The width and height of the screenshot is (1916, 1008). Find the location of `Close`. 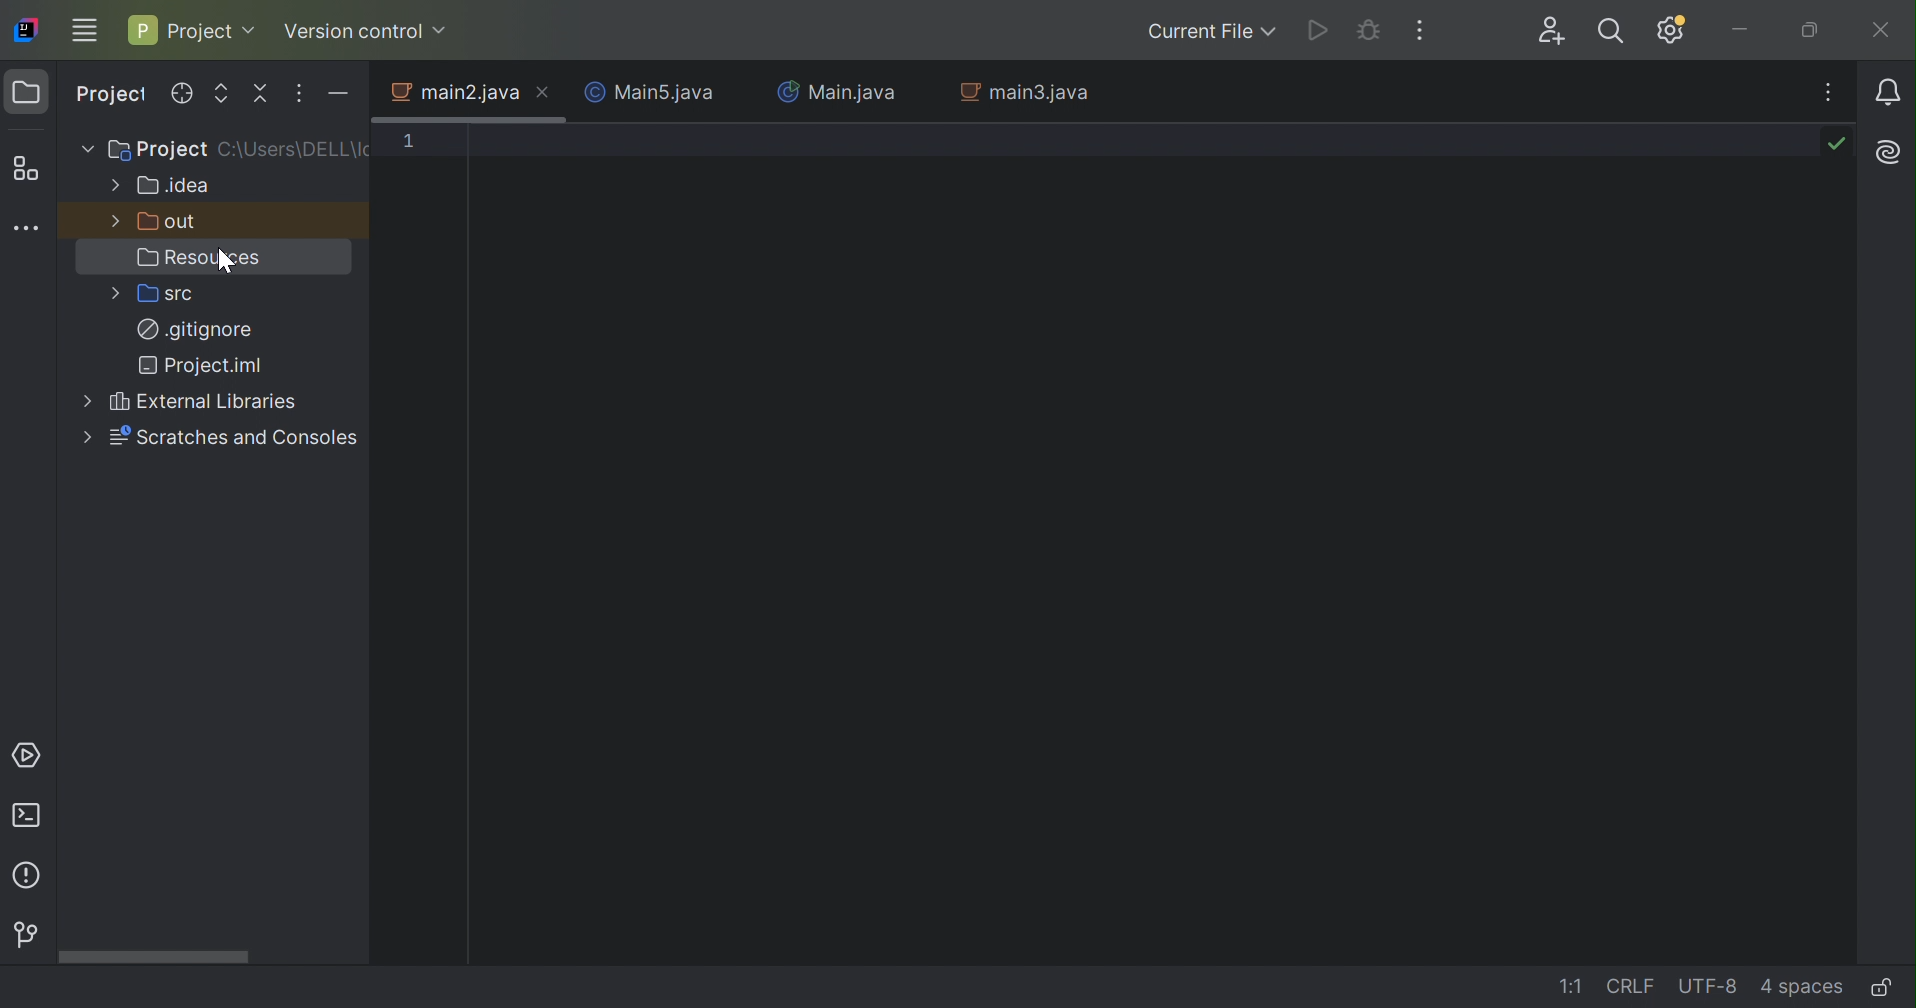

Close is located at coordinates (545, 94).